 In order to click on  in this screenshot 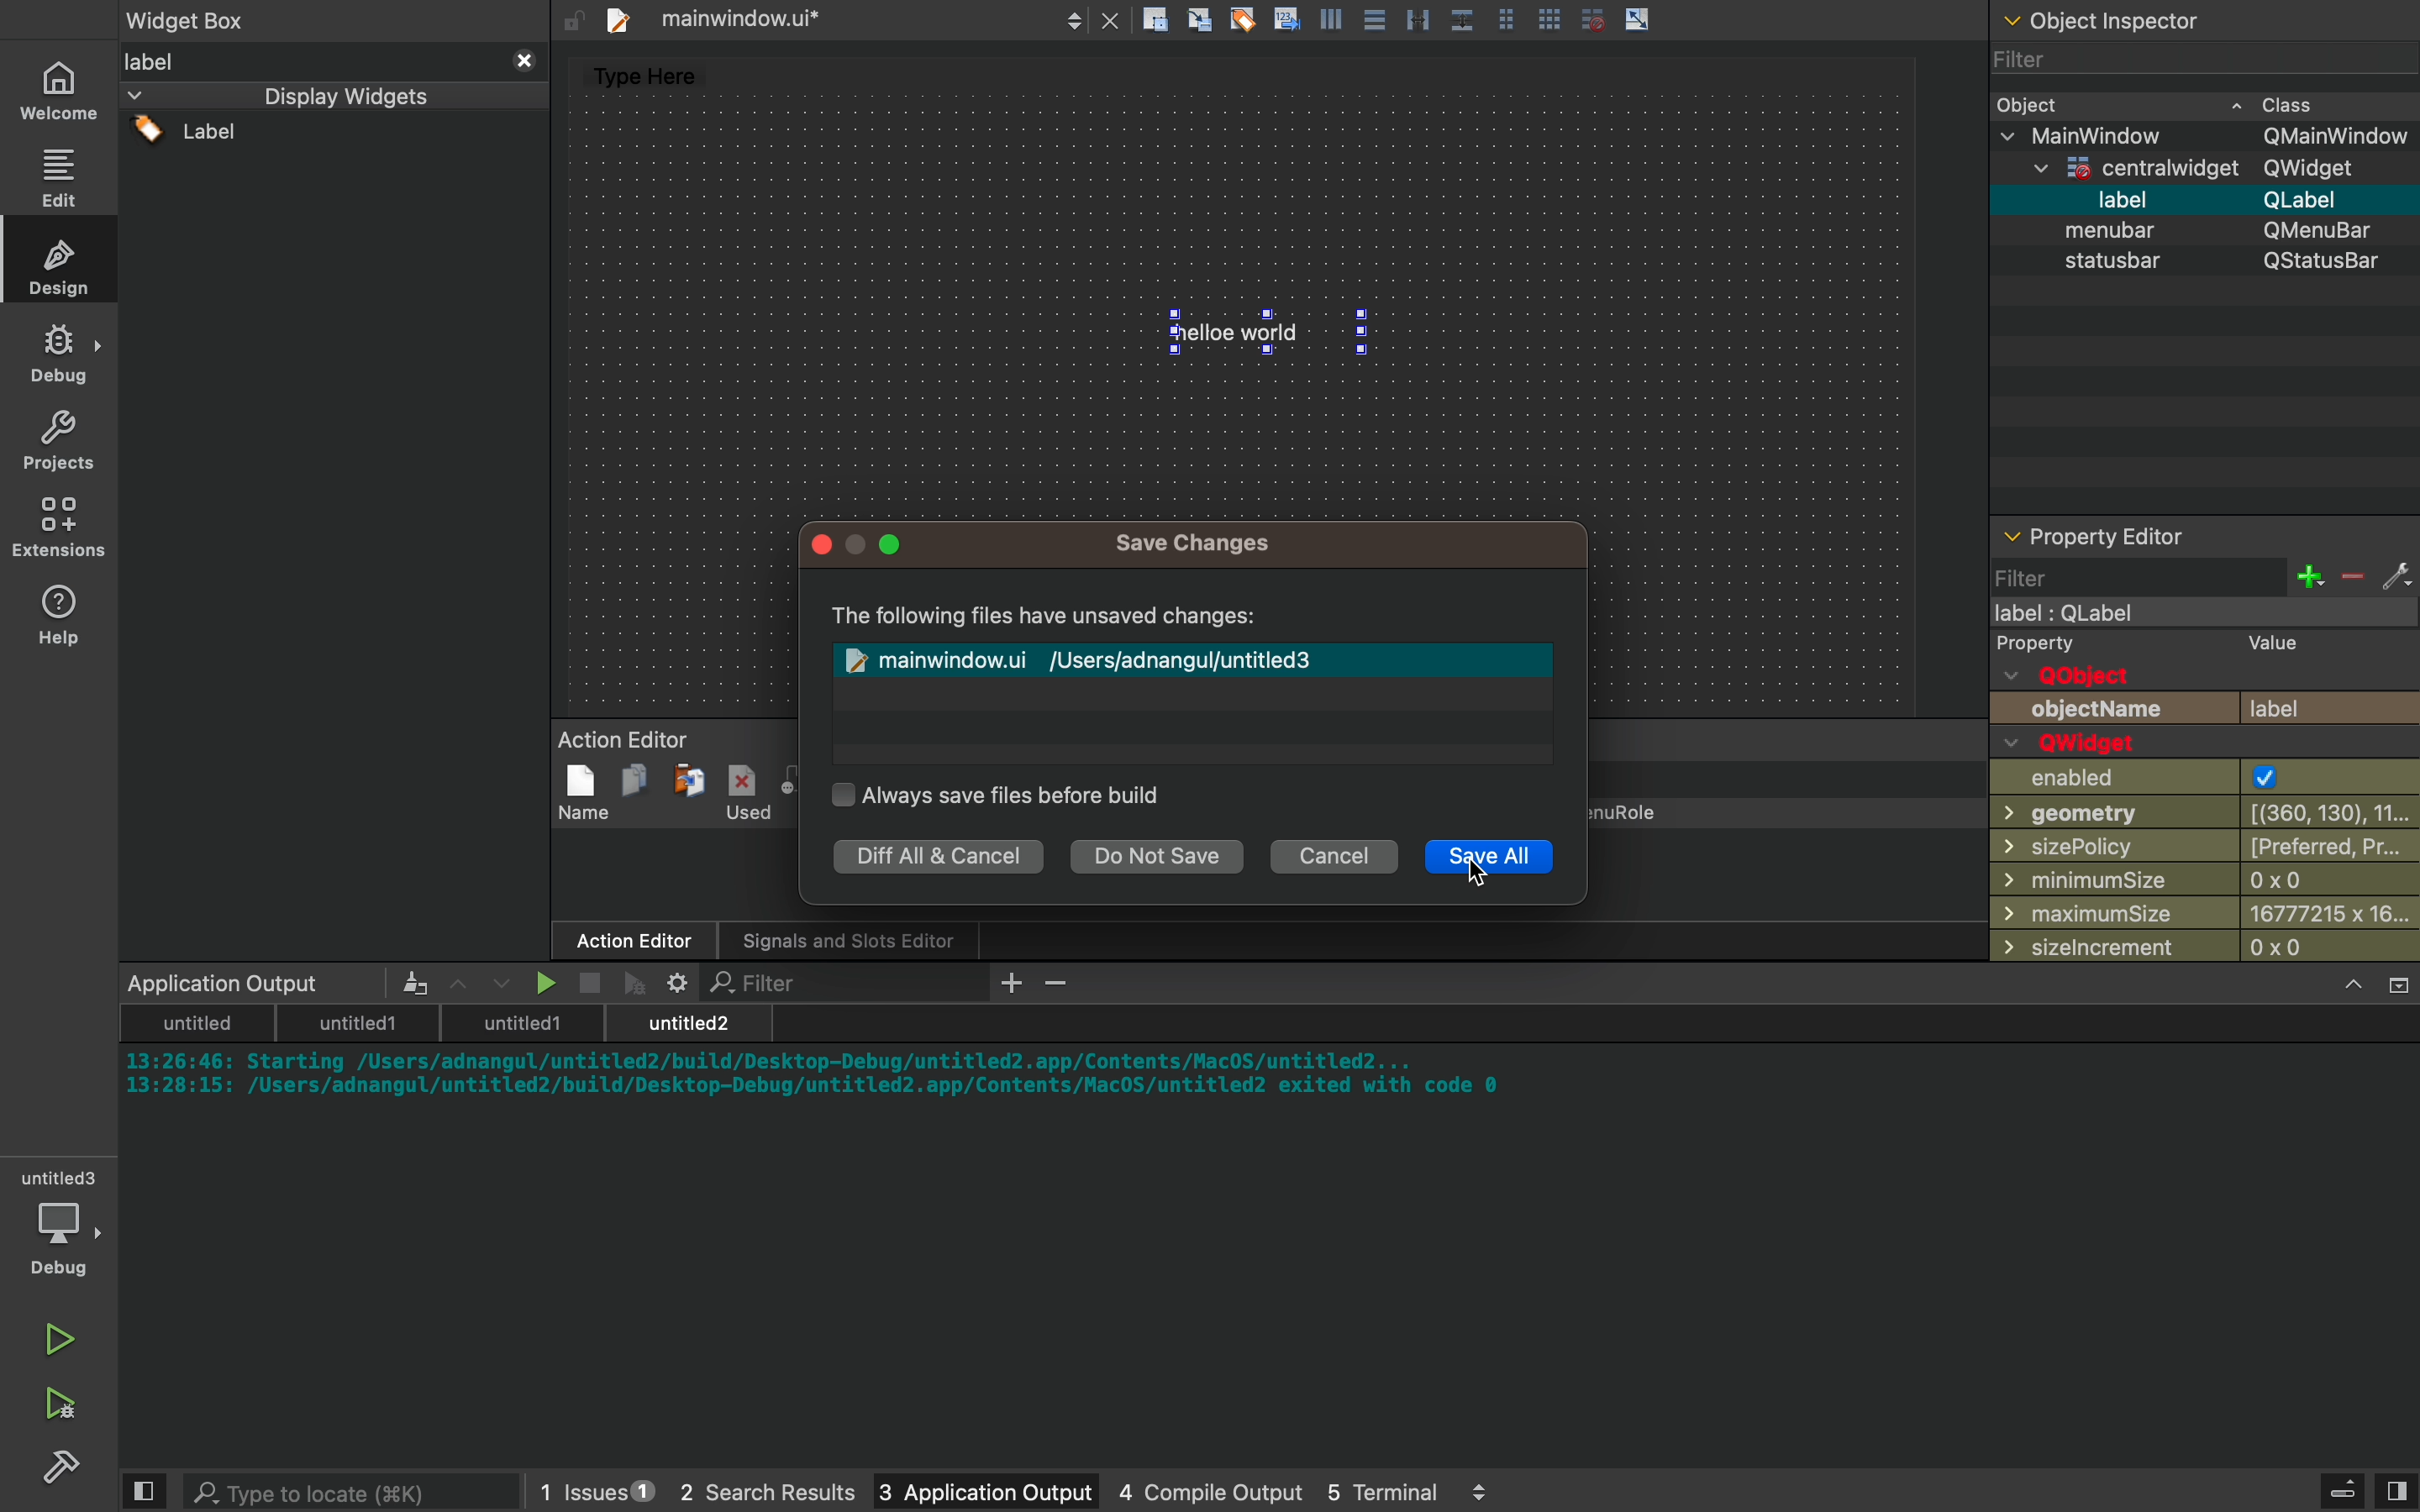, I will do `click(1330, 855)`.